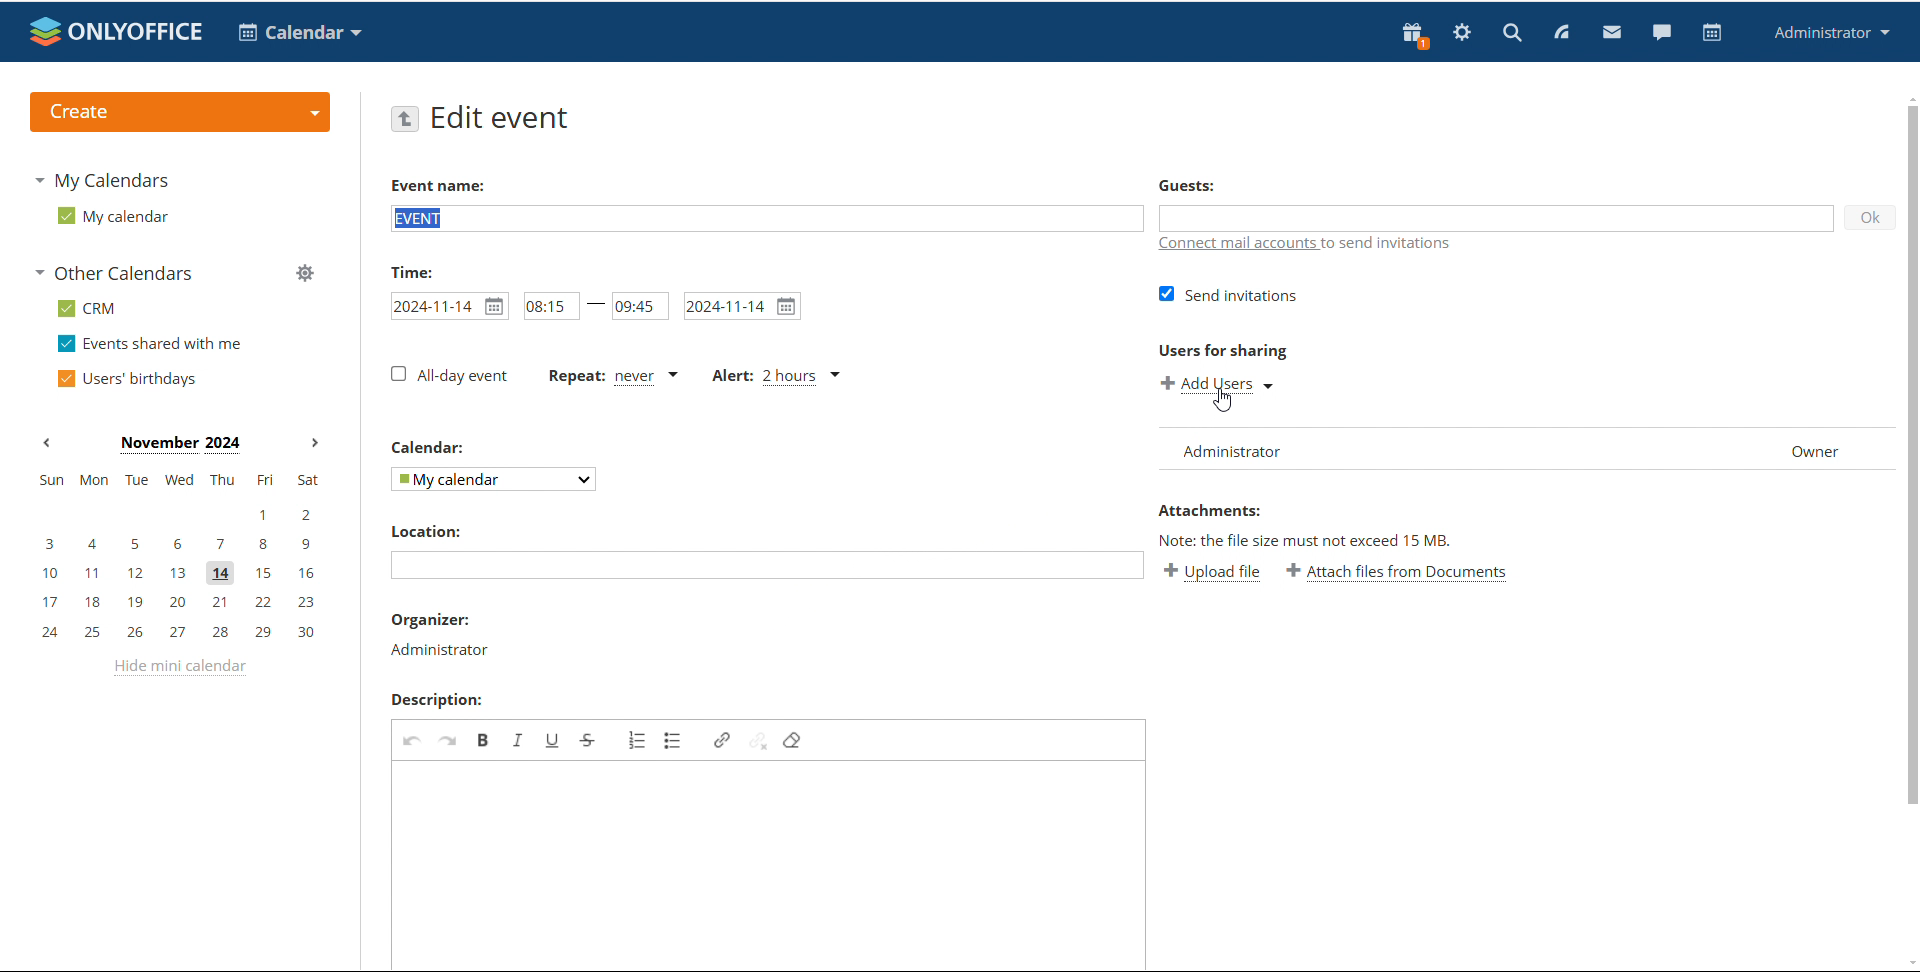  Describe the element at coordinates (506, 119) in the screenshot. I see `edit event` at that location.